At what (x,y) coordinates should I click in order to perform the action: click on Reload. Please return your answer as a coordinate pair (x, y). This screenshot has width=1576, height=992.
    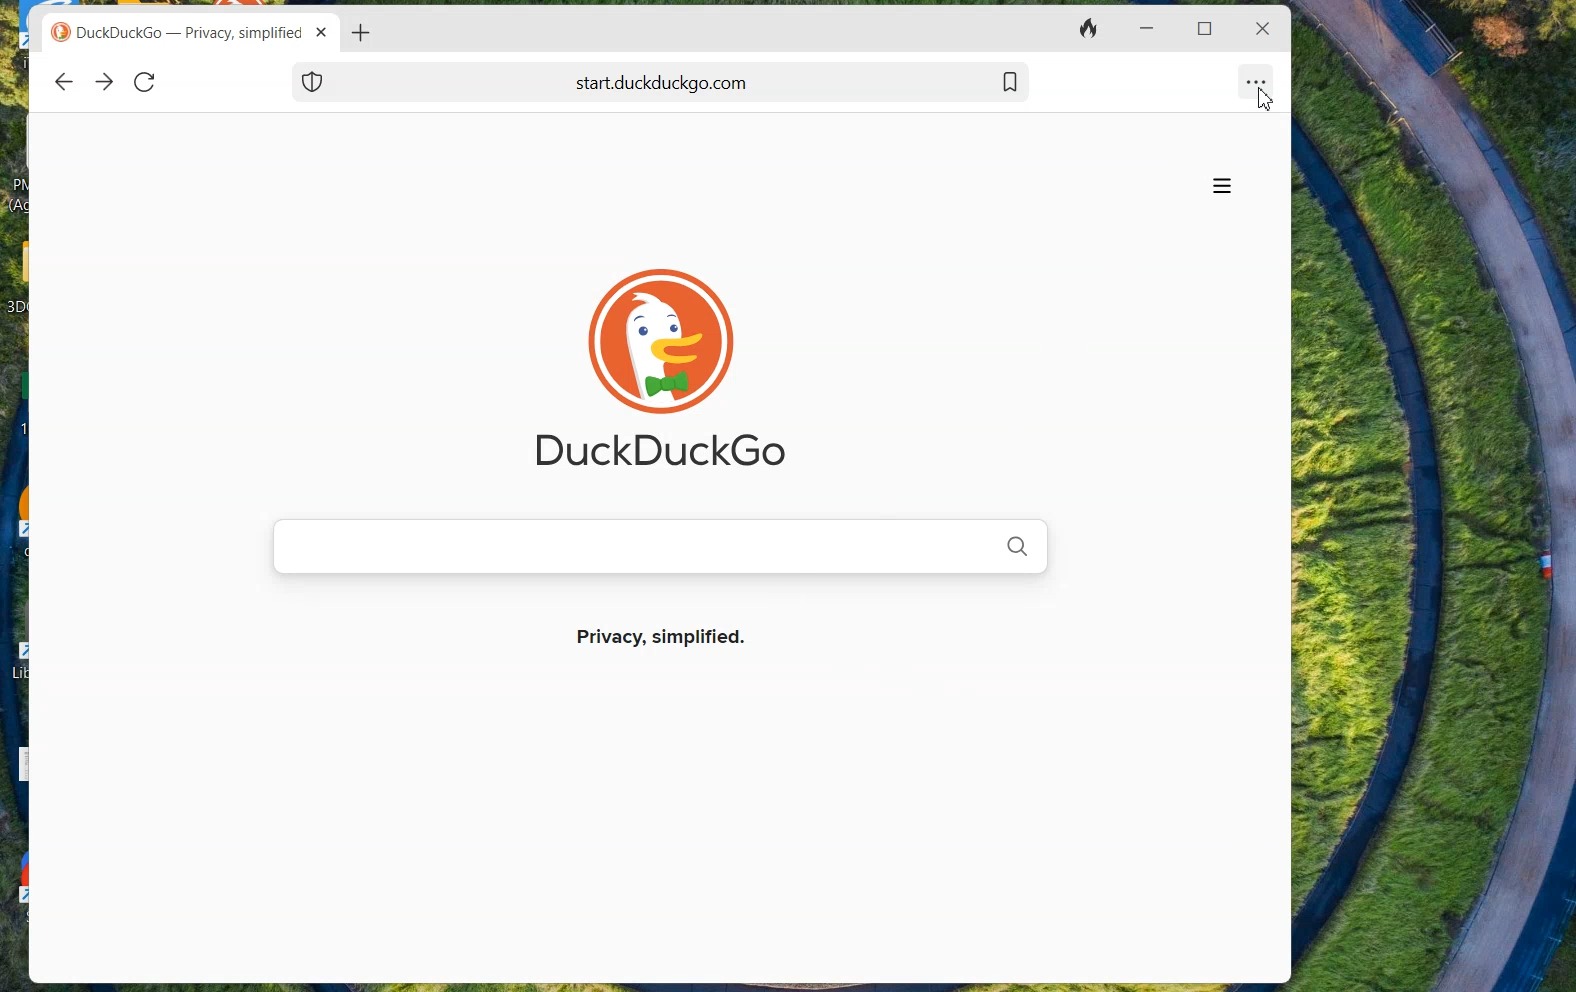
    Looking at the image, I should click on (145, 81).